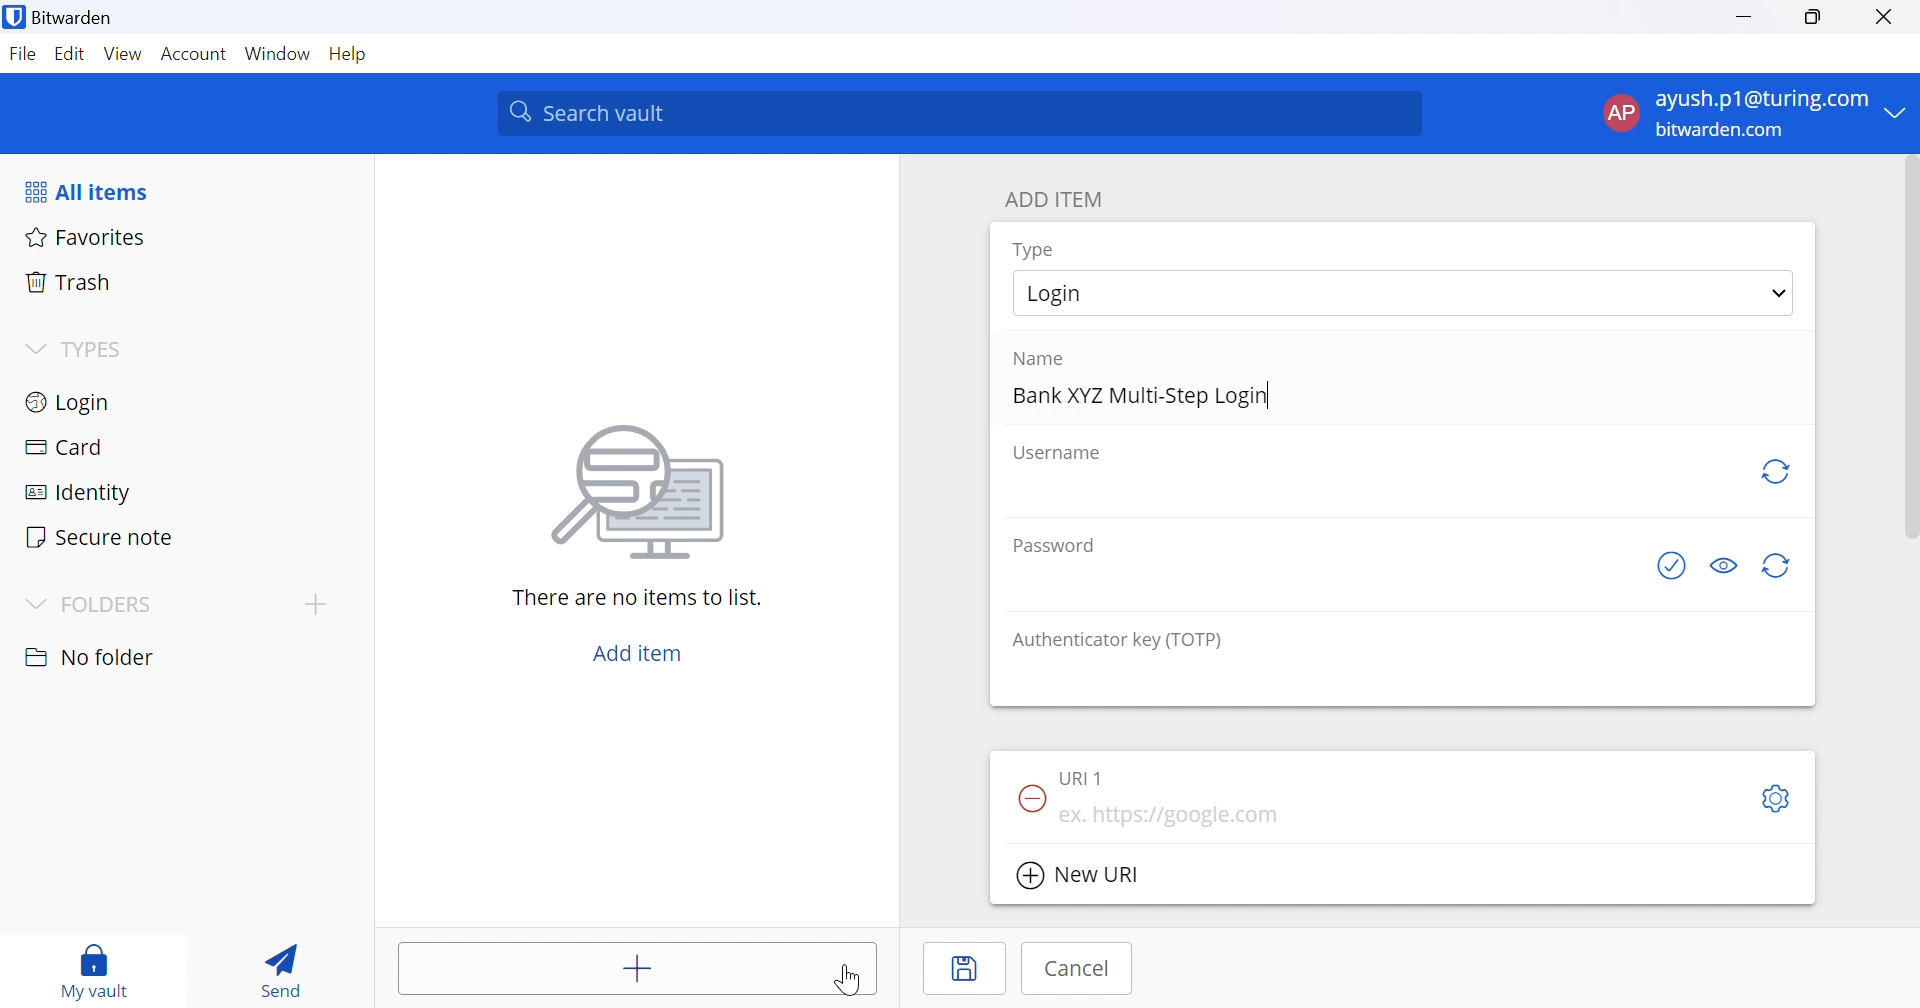  Describe the element at coordinates (1028, 796) in the screenshot. I see `Remove` at that location.